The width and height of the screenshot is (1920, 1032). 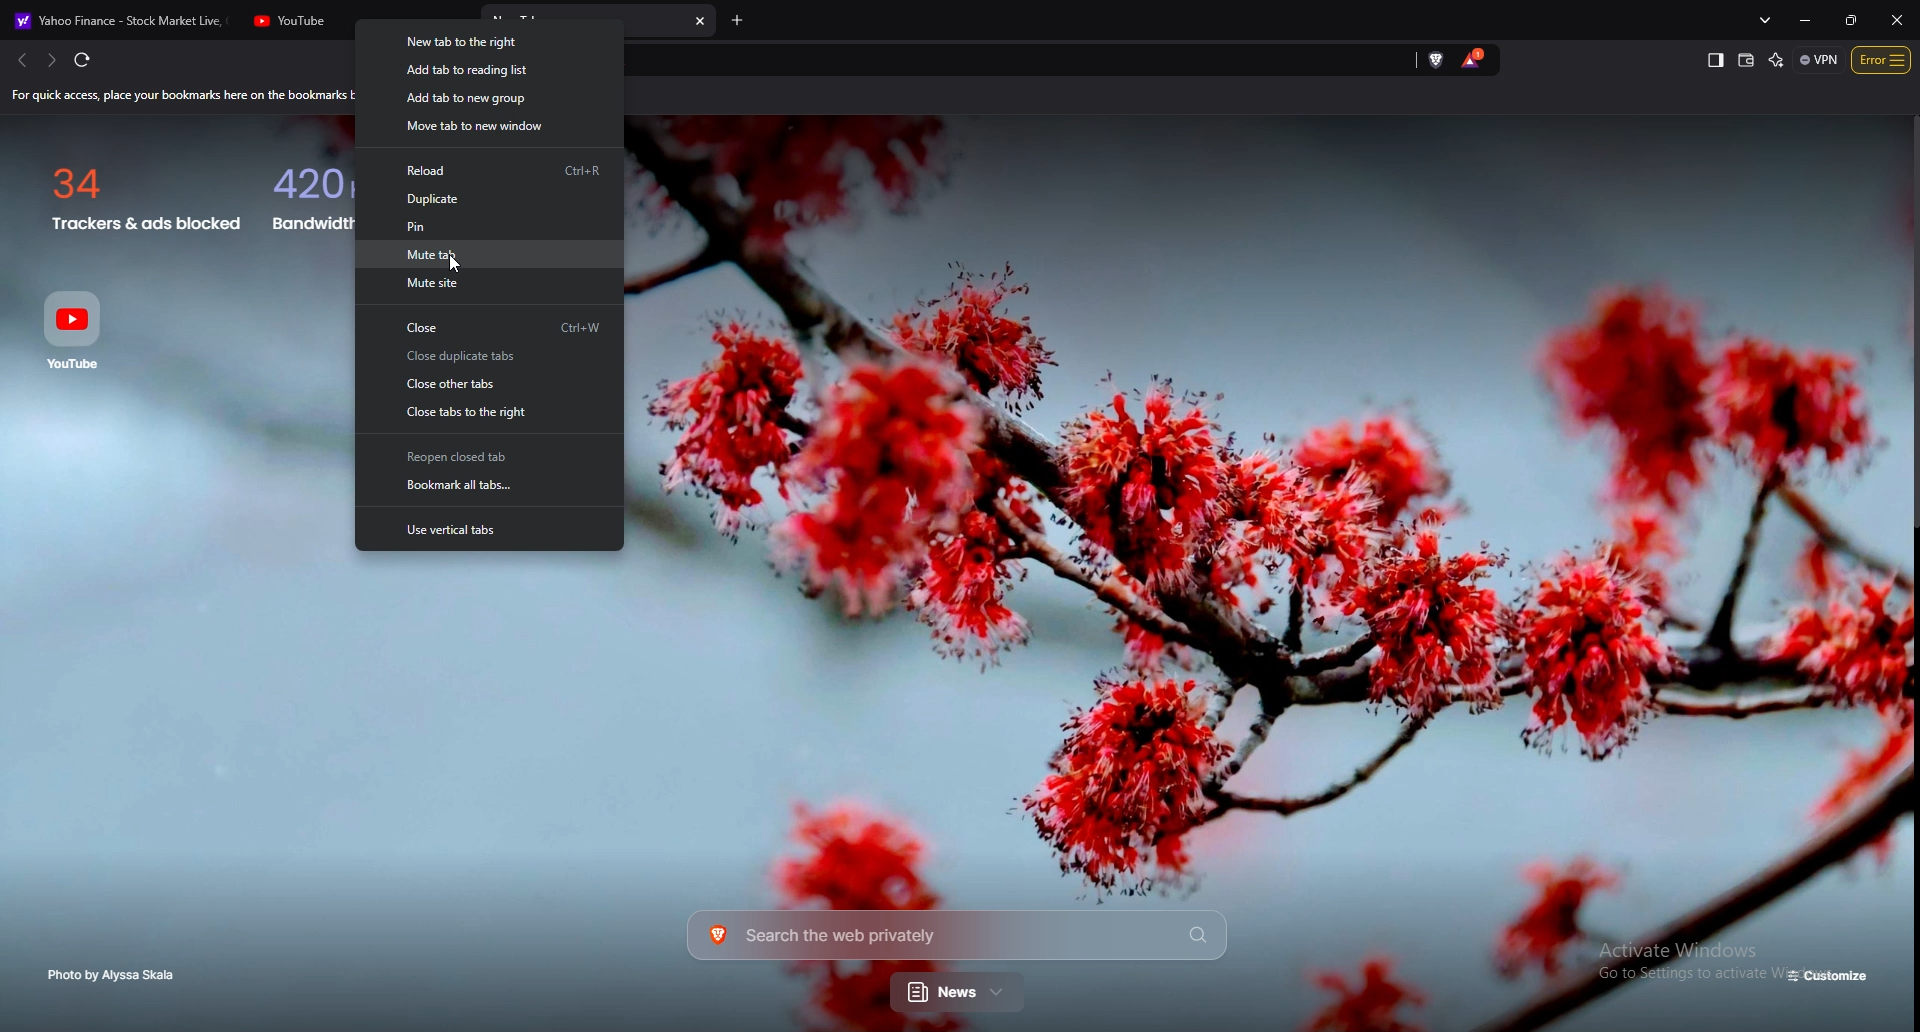 I want to click on mute tab, so click(x=485, y=253).